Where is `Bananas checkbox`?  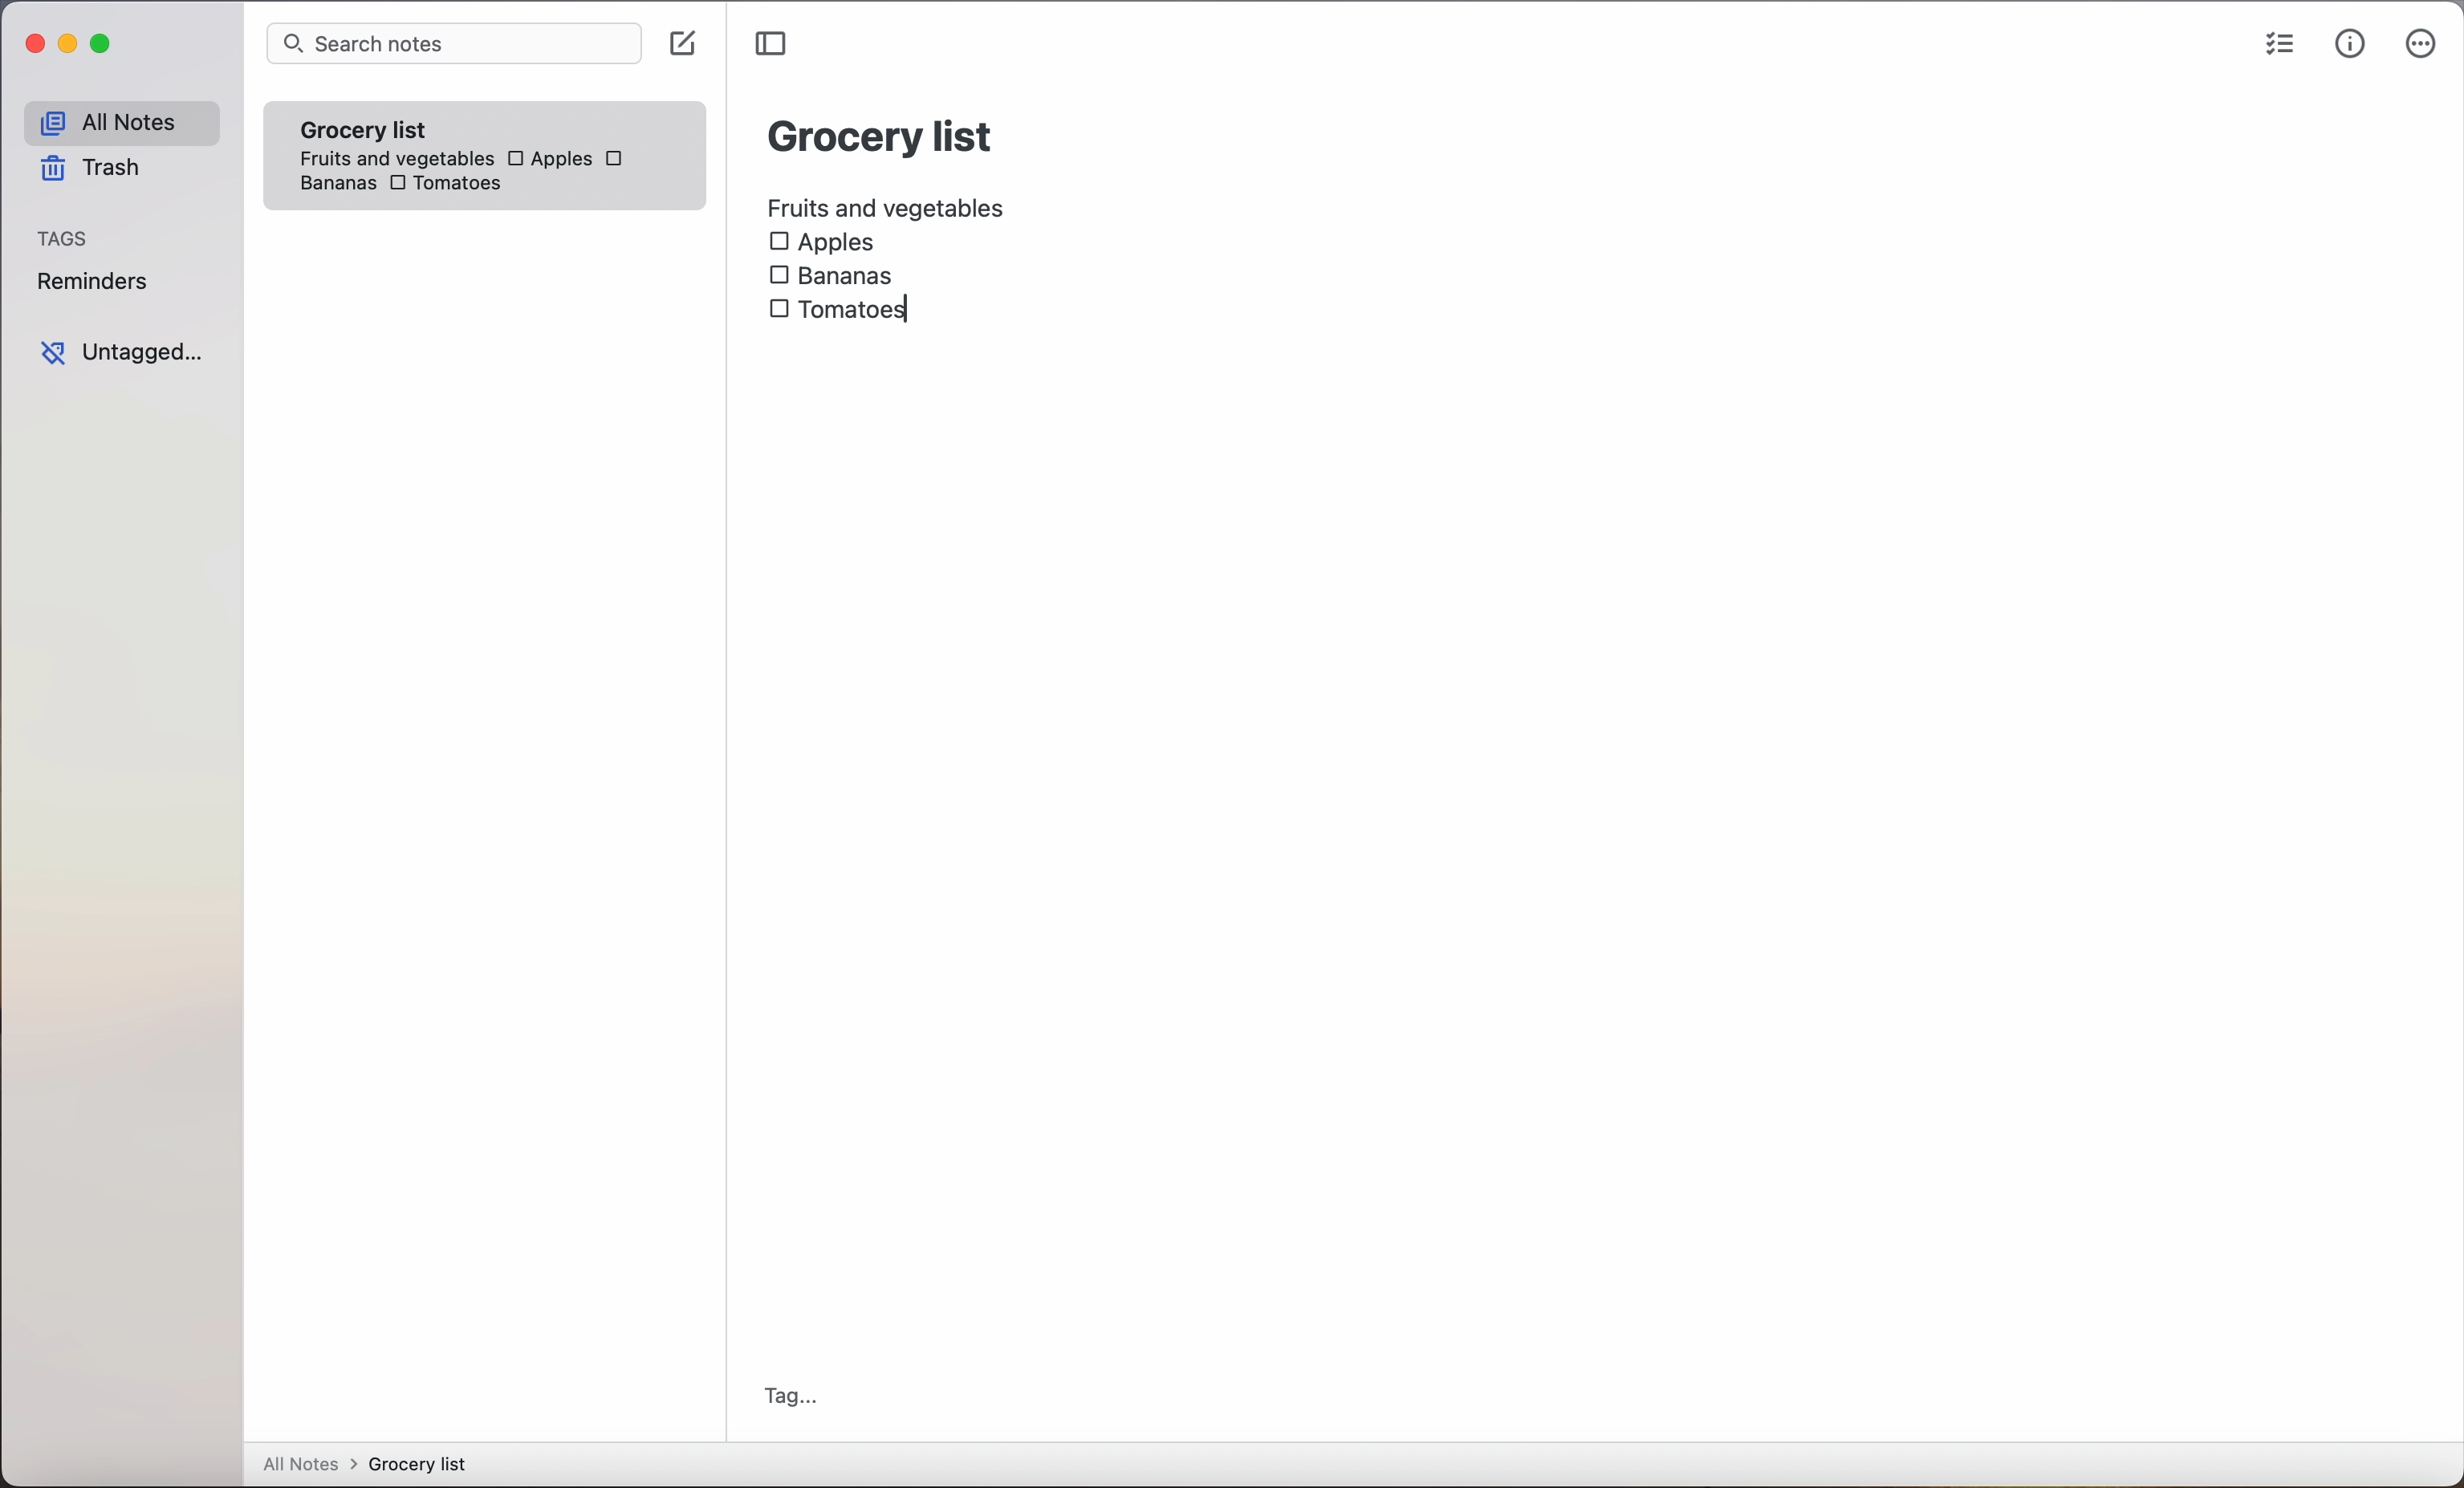 Bananas checkbox is located at coordinates (835, 272).